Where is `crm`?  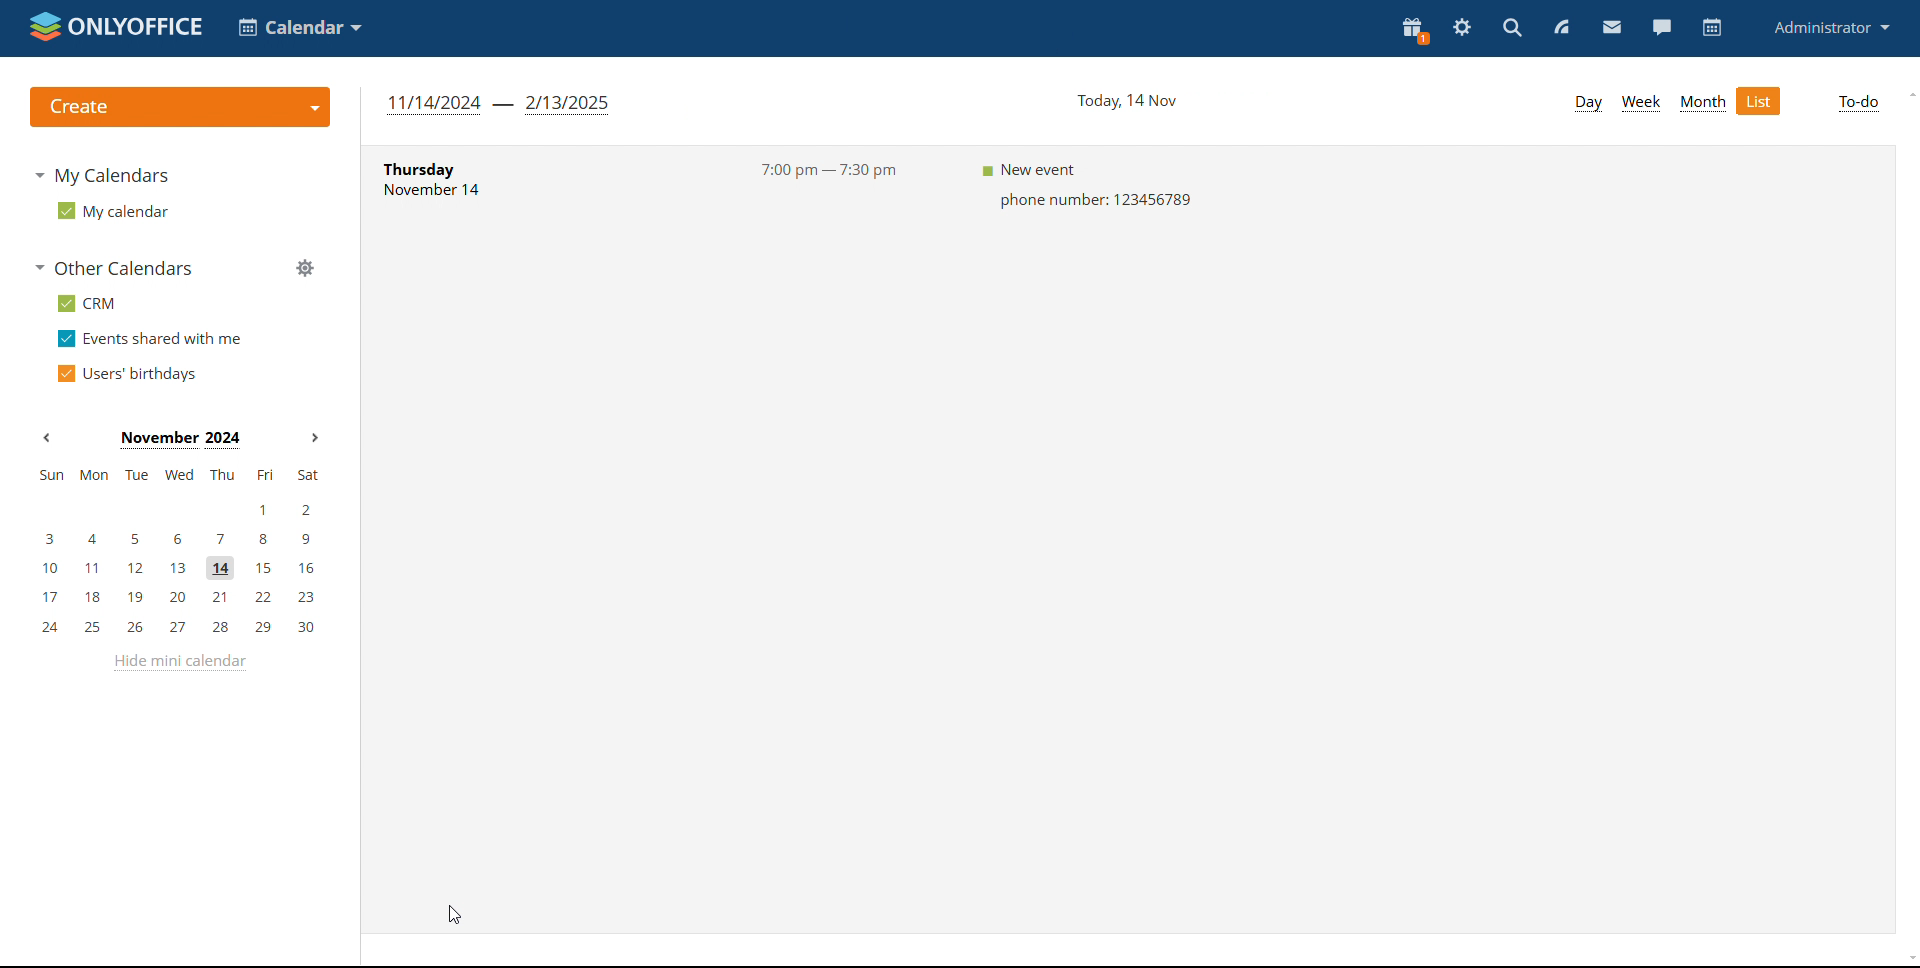 crm is located at coordinates (84, 303).